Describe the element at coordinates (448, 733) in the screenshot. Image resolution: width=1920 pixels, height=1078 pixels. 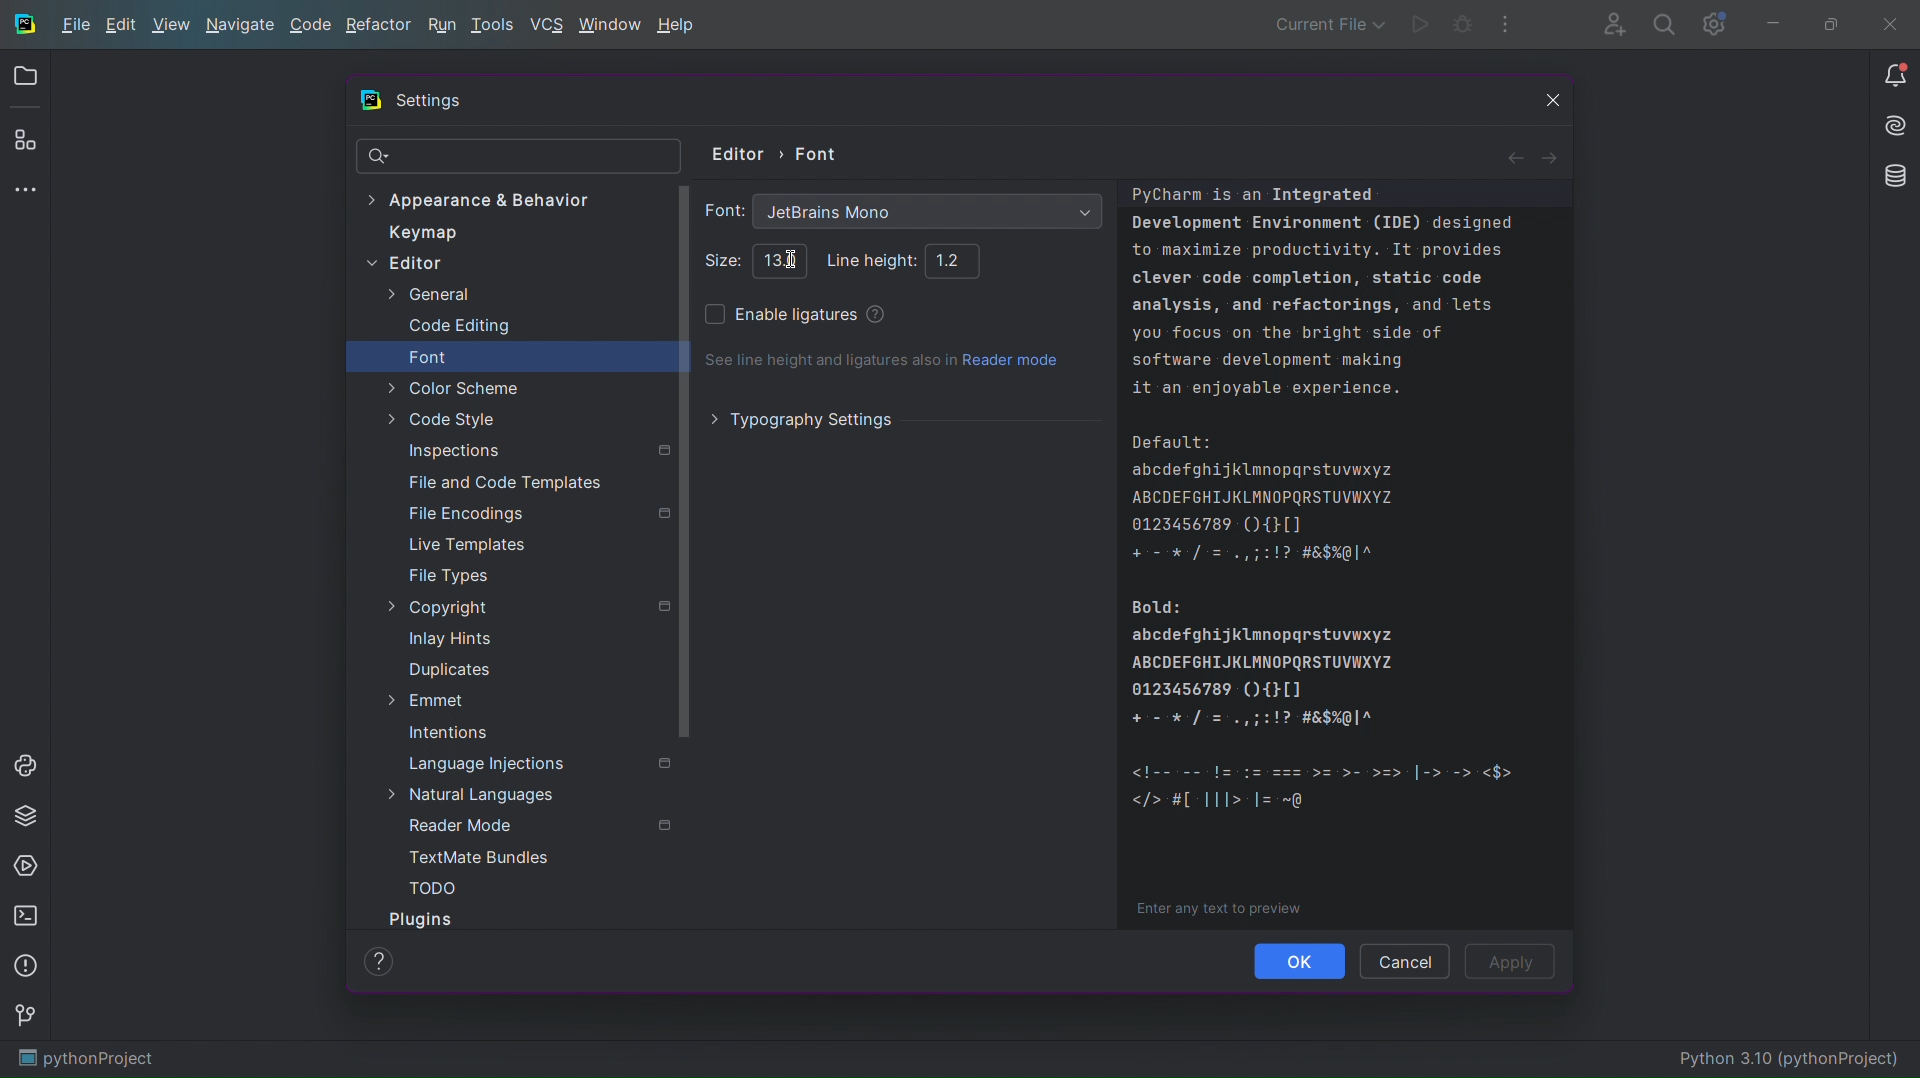
I see `Intentions` at that location.